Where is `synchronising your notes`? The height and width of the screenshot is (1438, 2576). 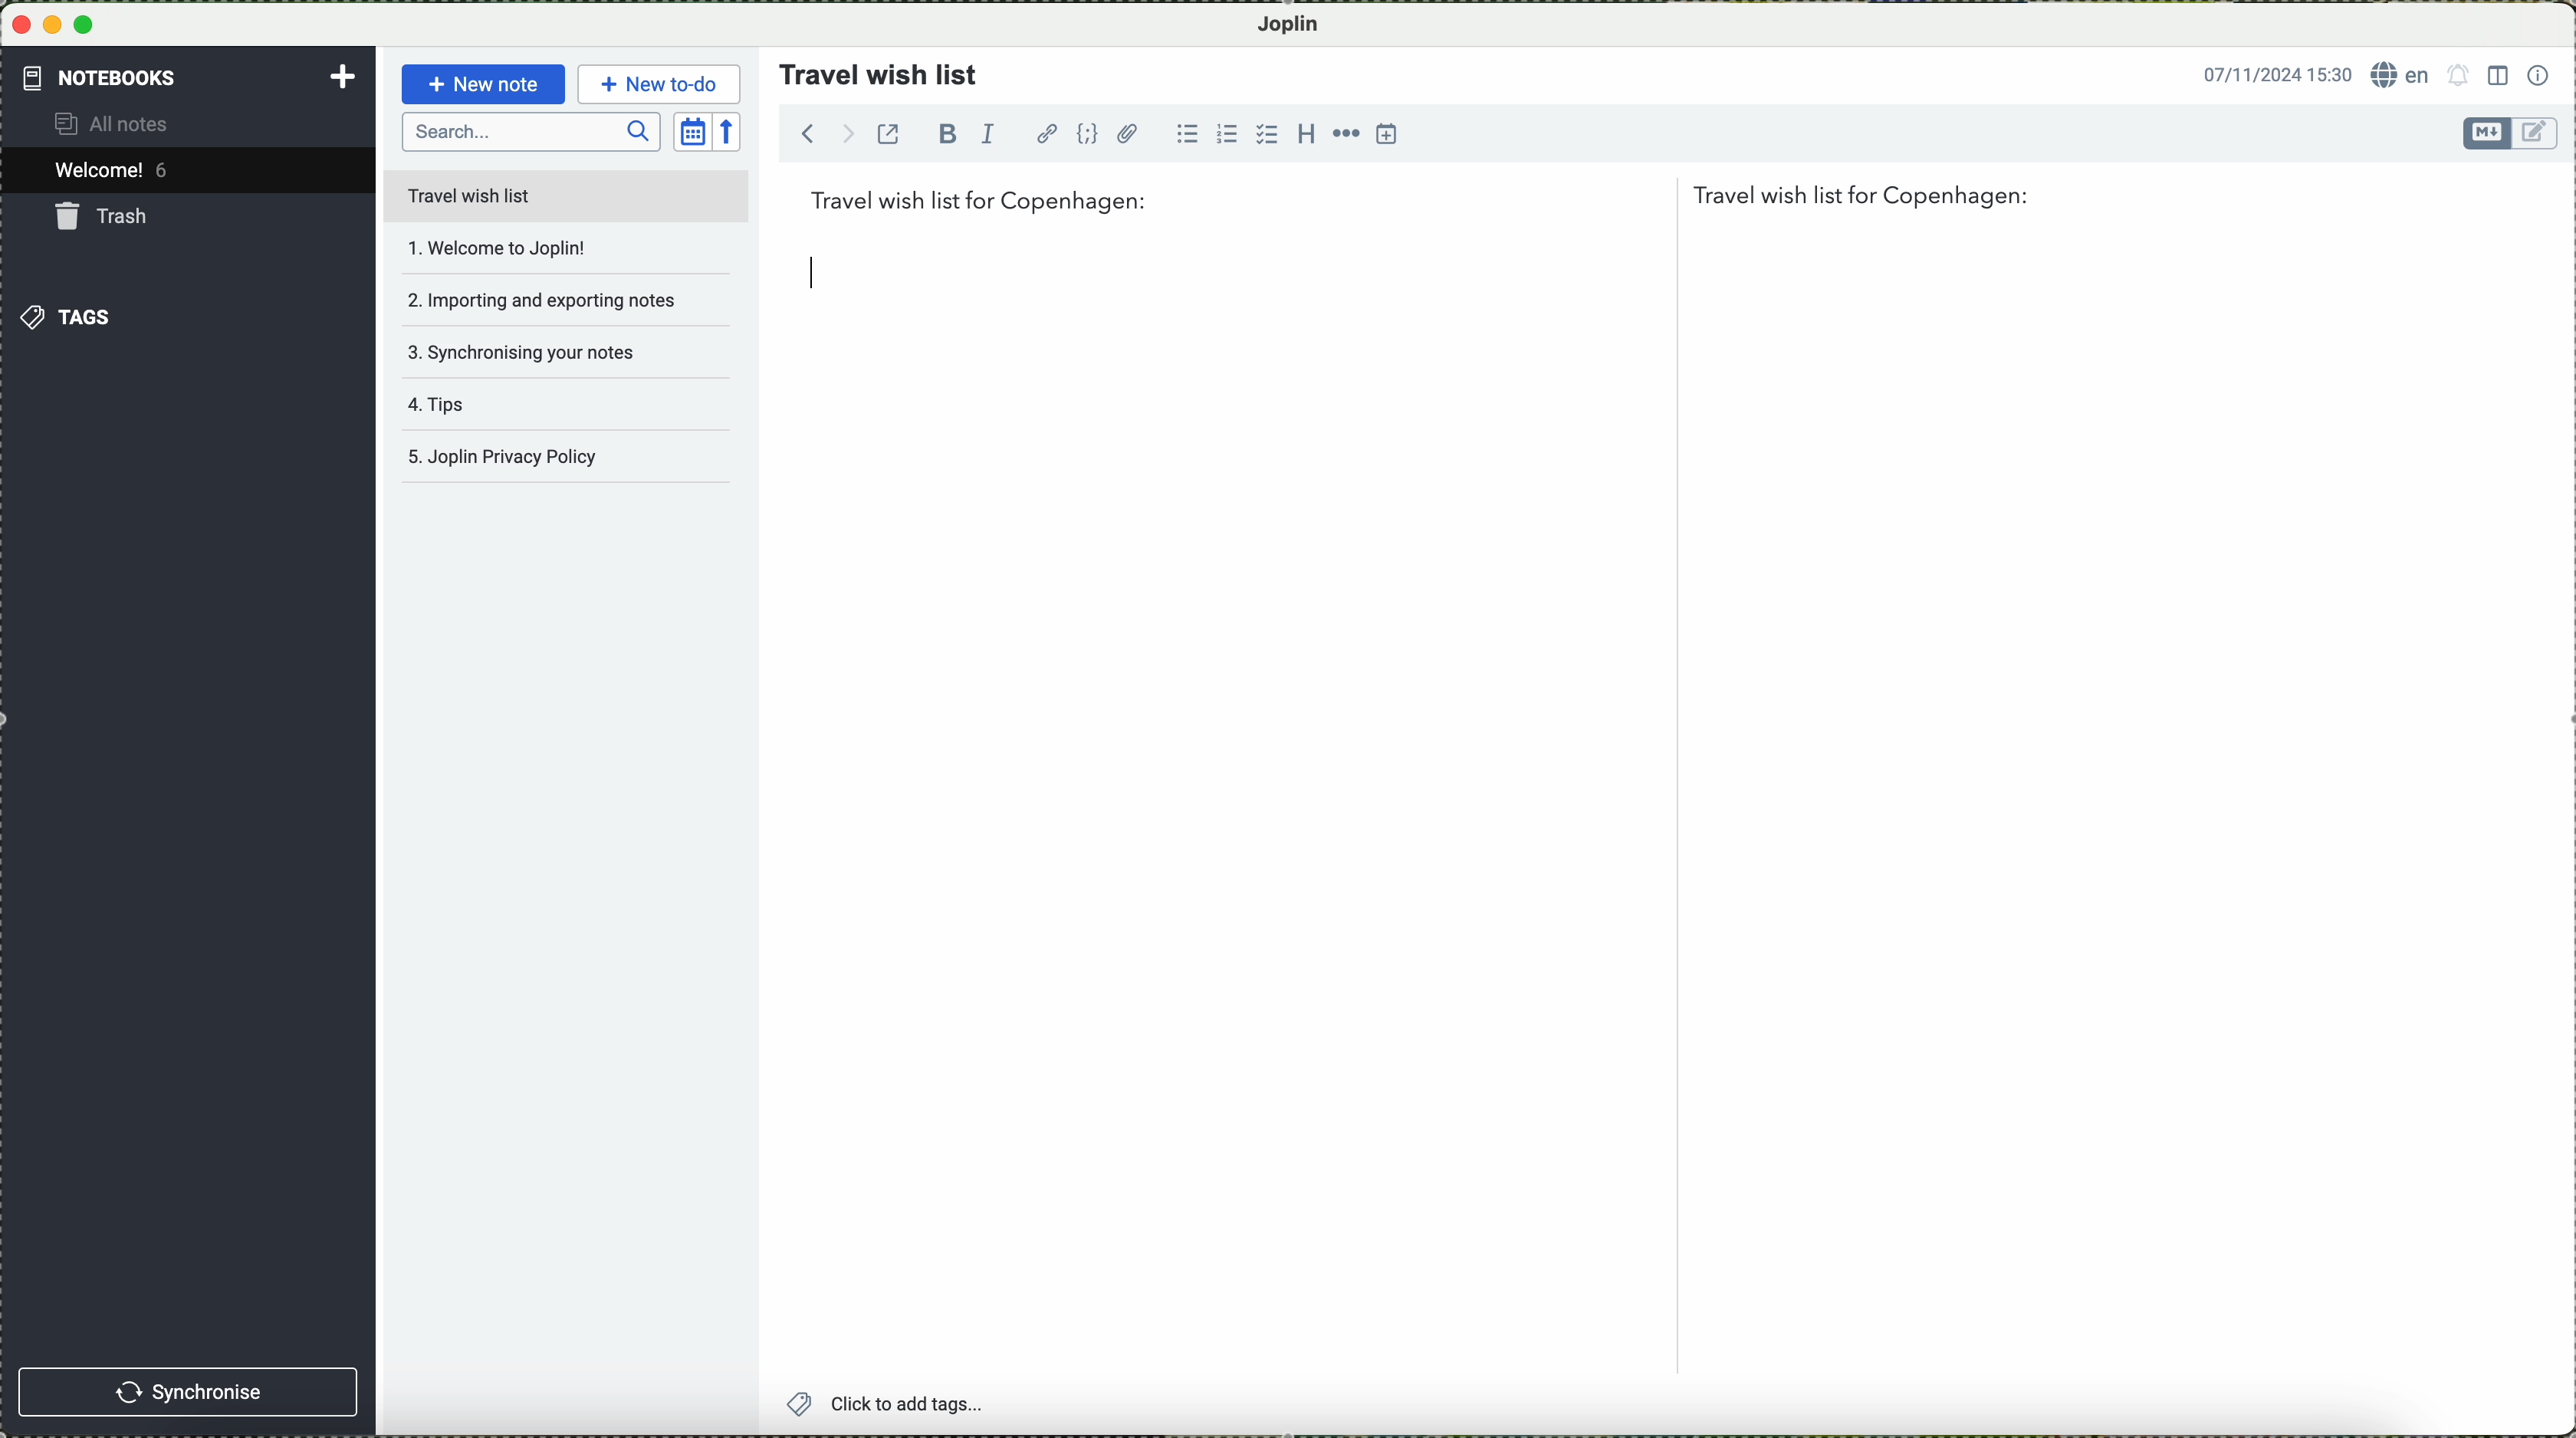
synchronising your notes is located at coordinates (538, 351).